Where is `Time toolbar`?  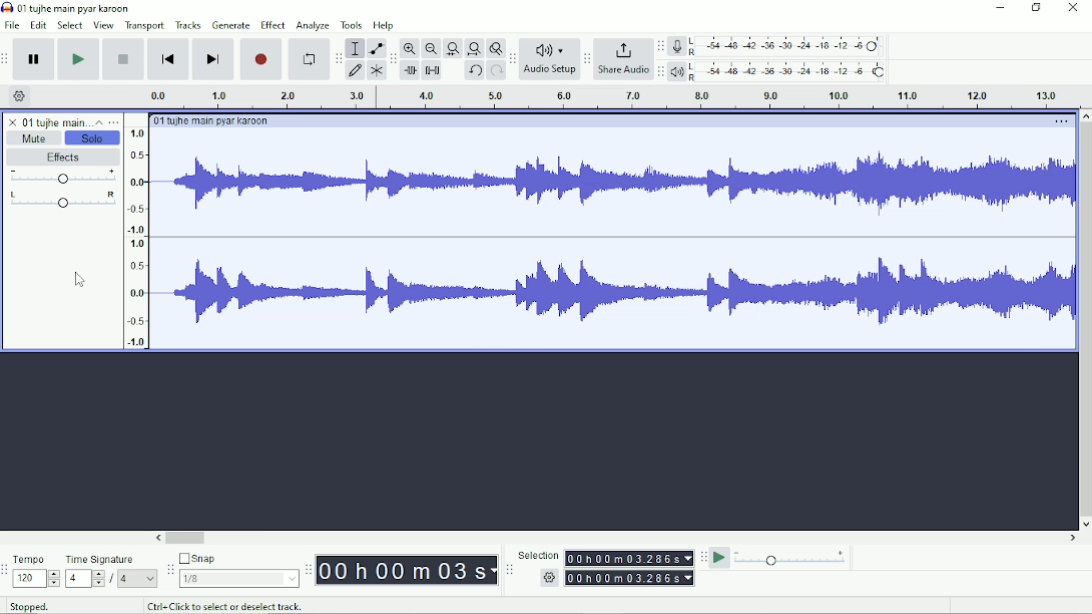
Time toolbar is located at coordinates (406, 569).